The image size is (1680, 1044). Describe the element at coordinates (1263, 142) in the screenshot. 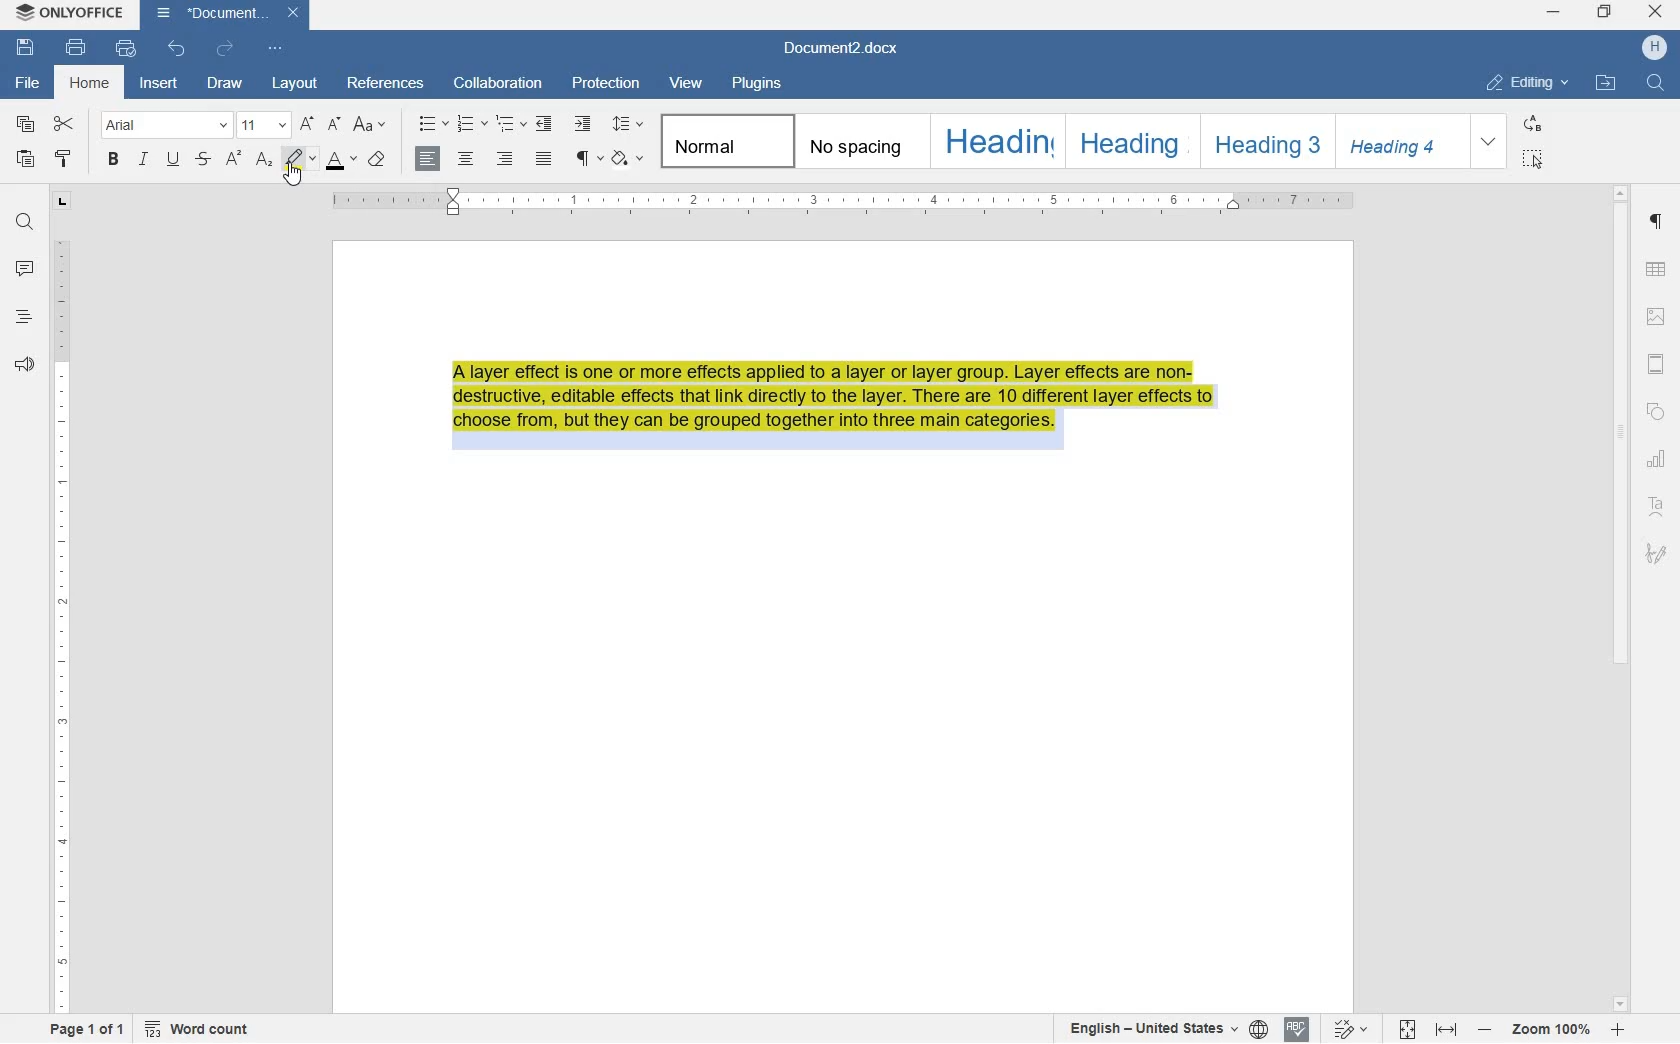

I see `HEADING 3` at that location.